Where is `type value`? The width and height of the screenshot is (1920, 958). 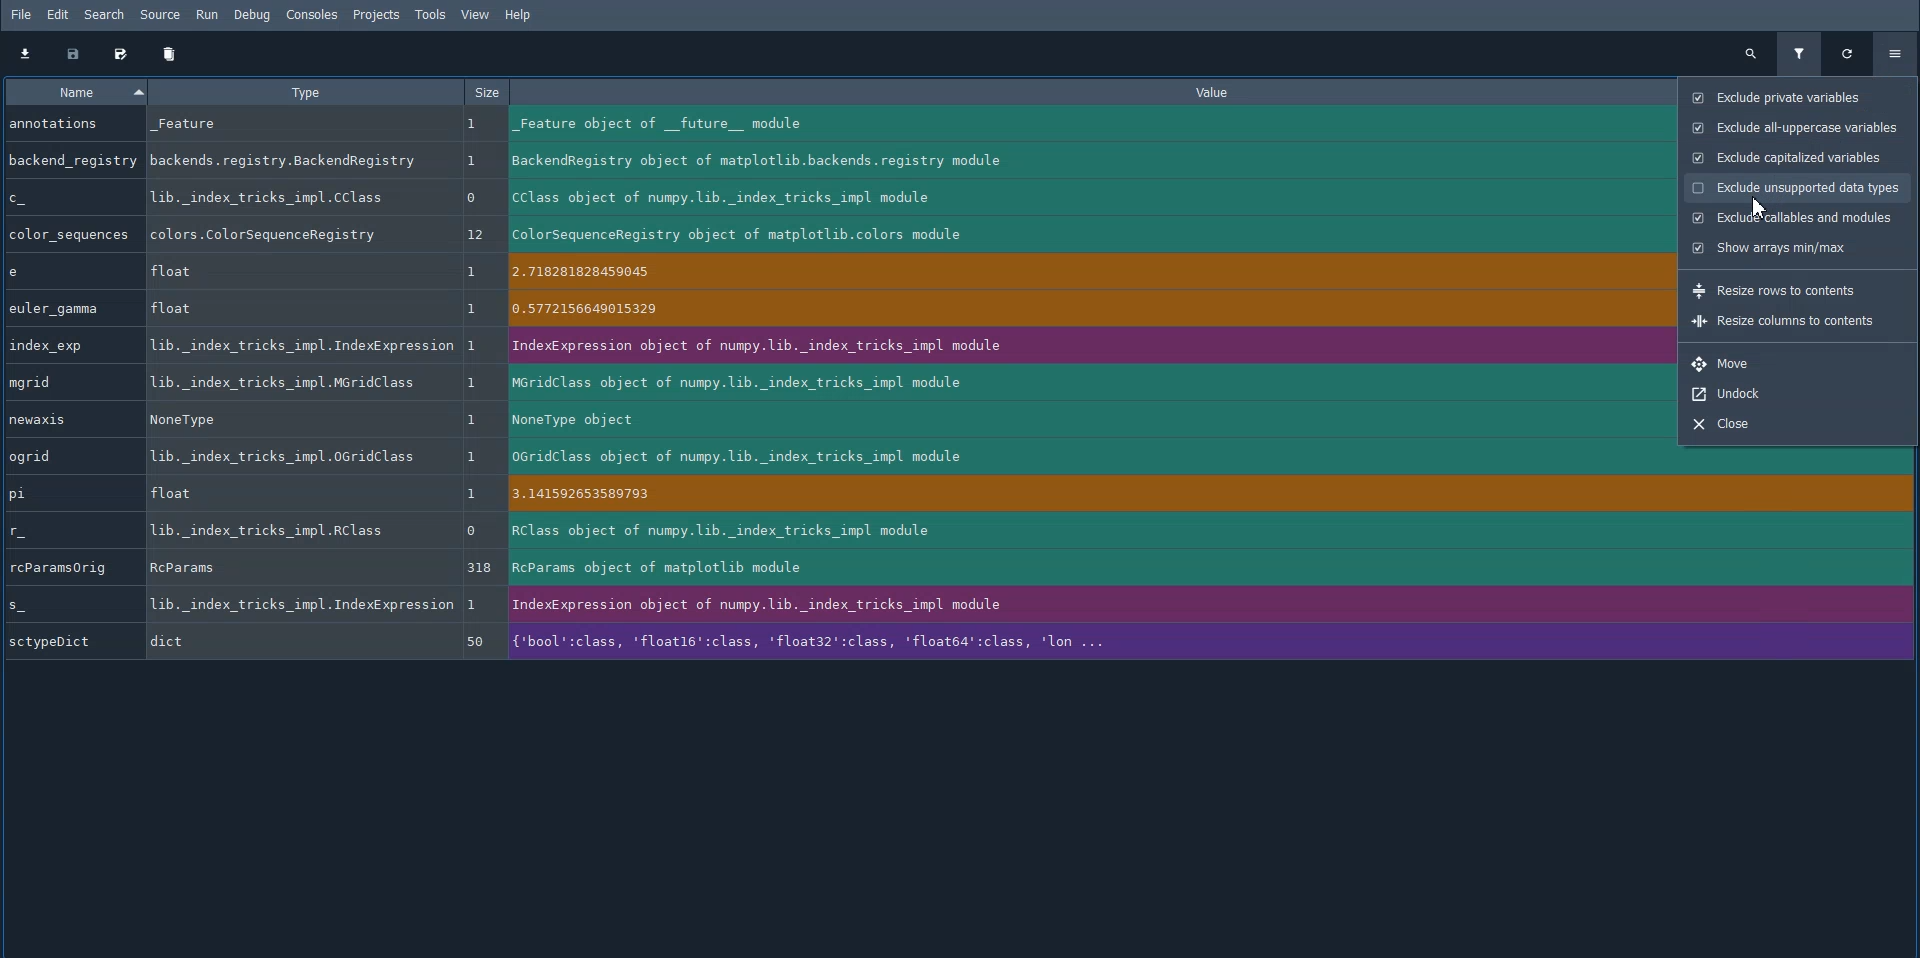 type value is located at coordinates (282, 235).